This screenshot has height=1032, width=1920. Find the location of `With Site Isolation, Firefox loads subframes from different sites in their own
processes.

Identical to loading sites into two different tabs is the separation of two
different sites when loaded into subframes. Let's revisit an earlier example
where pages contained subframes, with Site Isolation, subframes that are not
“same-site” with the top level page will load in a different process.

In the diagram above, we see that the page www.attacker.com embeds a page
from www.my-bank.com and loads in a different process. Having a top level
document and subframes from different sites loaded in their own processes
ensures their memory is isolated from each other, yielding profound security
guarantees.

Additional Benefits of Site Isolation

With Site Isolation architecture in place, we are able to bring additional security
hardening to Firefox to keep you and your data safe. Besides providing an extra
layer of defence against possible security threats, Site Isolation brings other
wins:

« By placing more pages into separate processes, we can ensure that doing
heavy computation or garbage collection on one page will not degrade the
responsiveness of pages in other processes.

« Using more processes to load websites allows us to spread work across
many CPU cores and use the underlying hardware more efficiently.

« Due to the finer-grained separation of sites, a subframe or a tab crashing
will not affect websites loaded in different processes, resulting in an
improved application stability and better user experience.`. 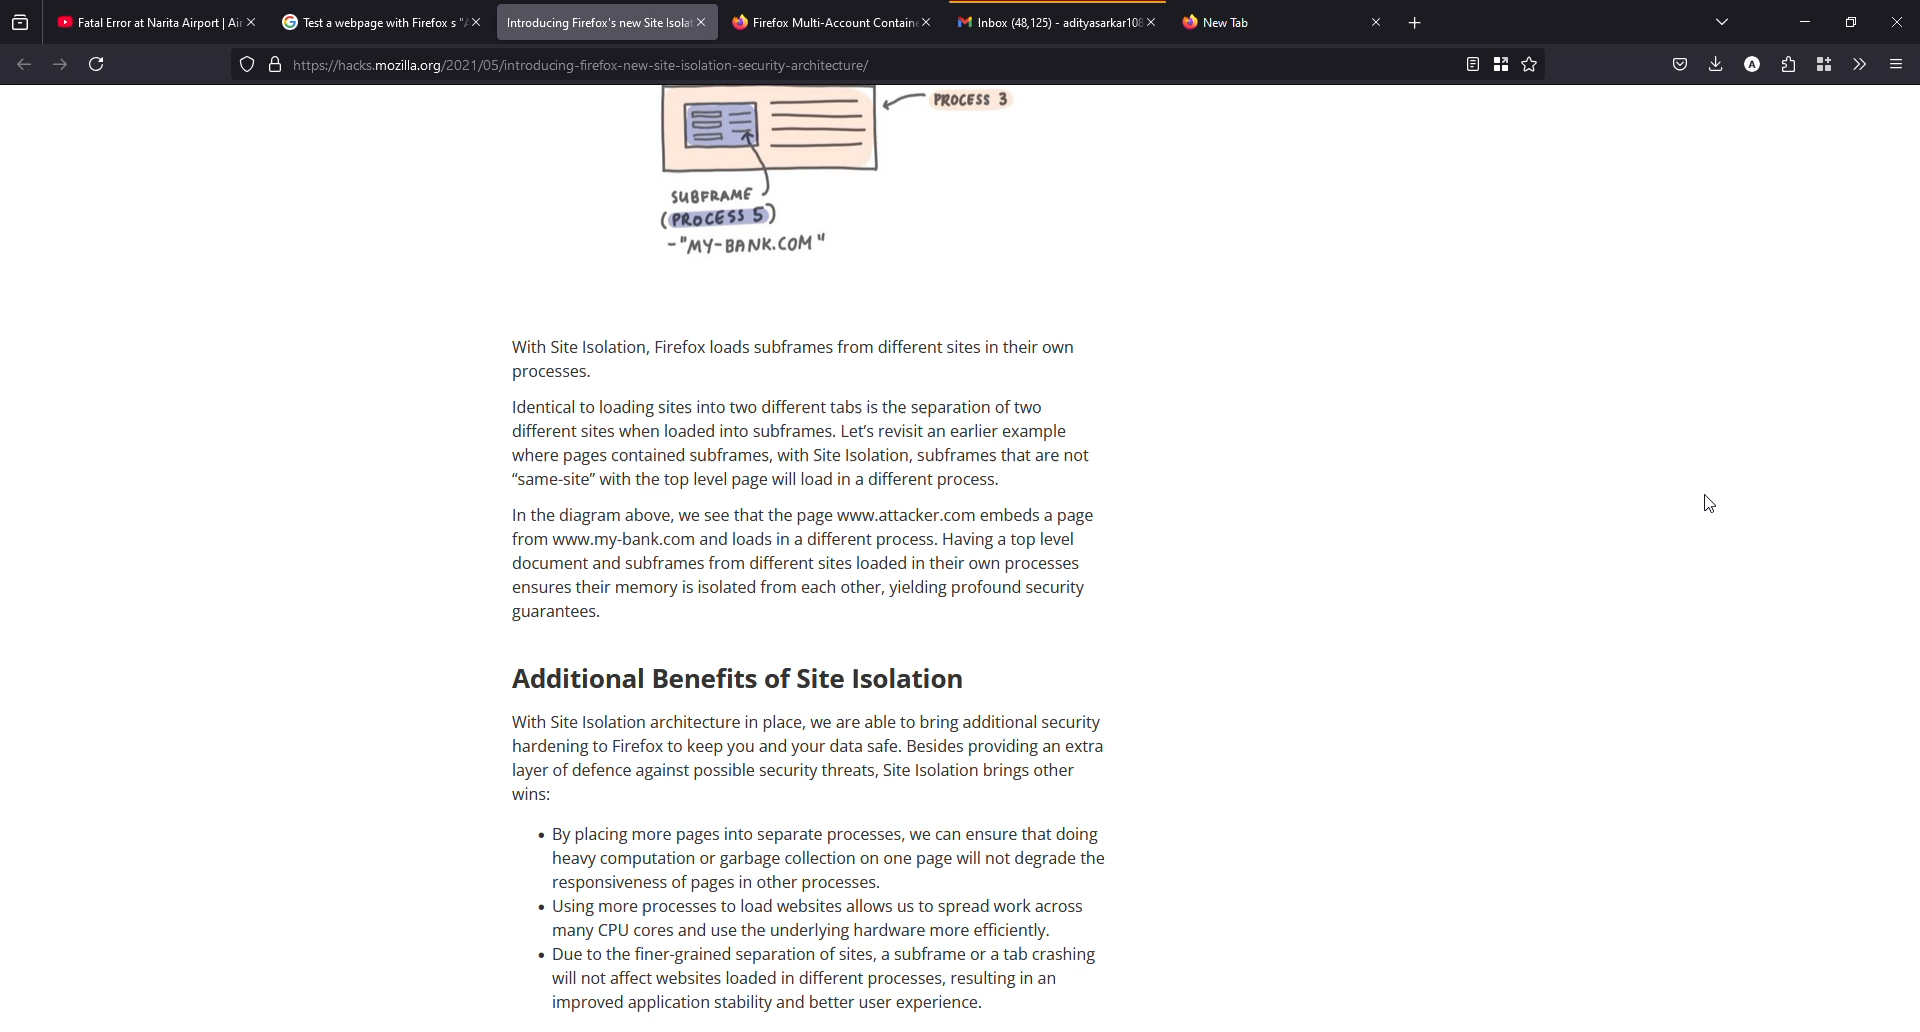

With Site Isolation, Firefox loads subframes from different sites in their own
processes.

Identical to loading sites into two different tabs is the separation of two
different sites when loaded into subframes. Let's revisit an earlier example
where pages contained subframes, with Site Isolation, subframes that are not
“same-site” with the top level page will load in a different process.

In the diagram above, we see that the page www.attacker.com embeds a page
from www.my-bank.com and loads in a different process. Having a top level
document and subframes from different sites loaded in their own processes
ensures their memory is isolated from each other, yielding profound security
guarantees.

Additional Benefits of Site Isolation

With Site Isolation architecture in place, we are able to bring additional security
hardening to Firefox to keep you and your data safe. Besides providing an extra
layer of defence against possible security threats, Site Isolation brings other
wins:

« By placing more pages into separate processes, we can ensure that doing
heavy computation or garbage collection on one page will not degrade the
responsiveness of pages in other processes.

« Using more processes to load websites allows us to spread work across
many CPU cores and use the underlying hardware more efficiently.

« Due to the finer-grained separation of sites, a subframe or a tab crashing
will not affect websites loaded in different processes, resulting in an
improved application stability and better user experience. is located at coordinates (862, 679).